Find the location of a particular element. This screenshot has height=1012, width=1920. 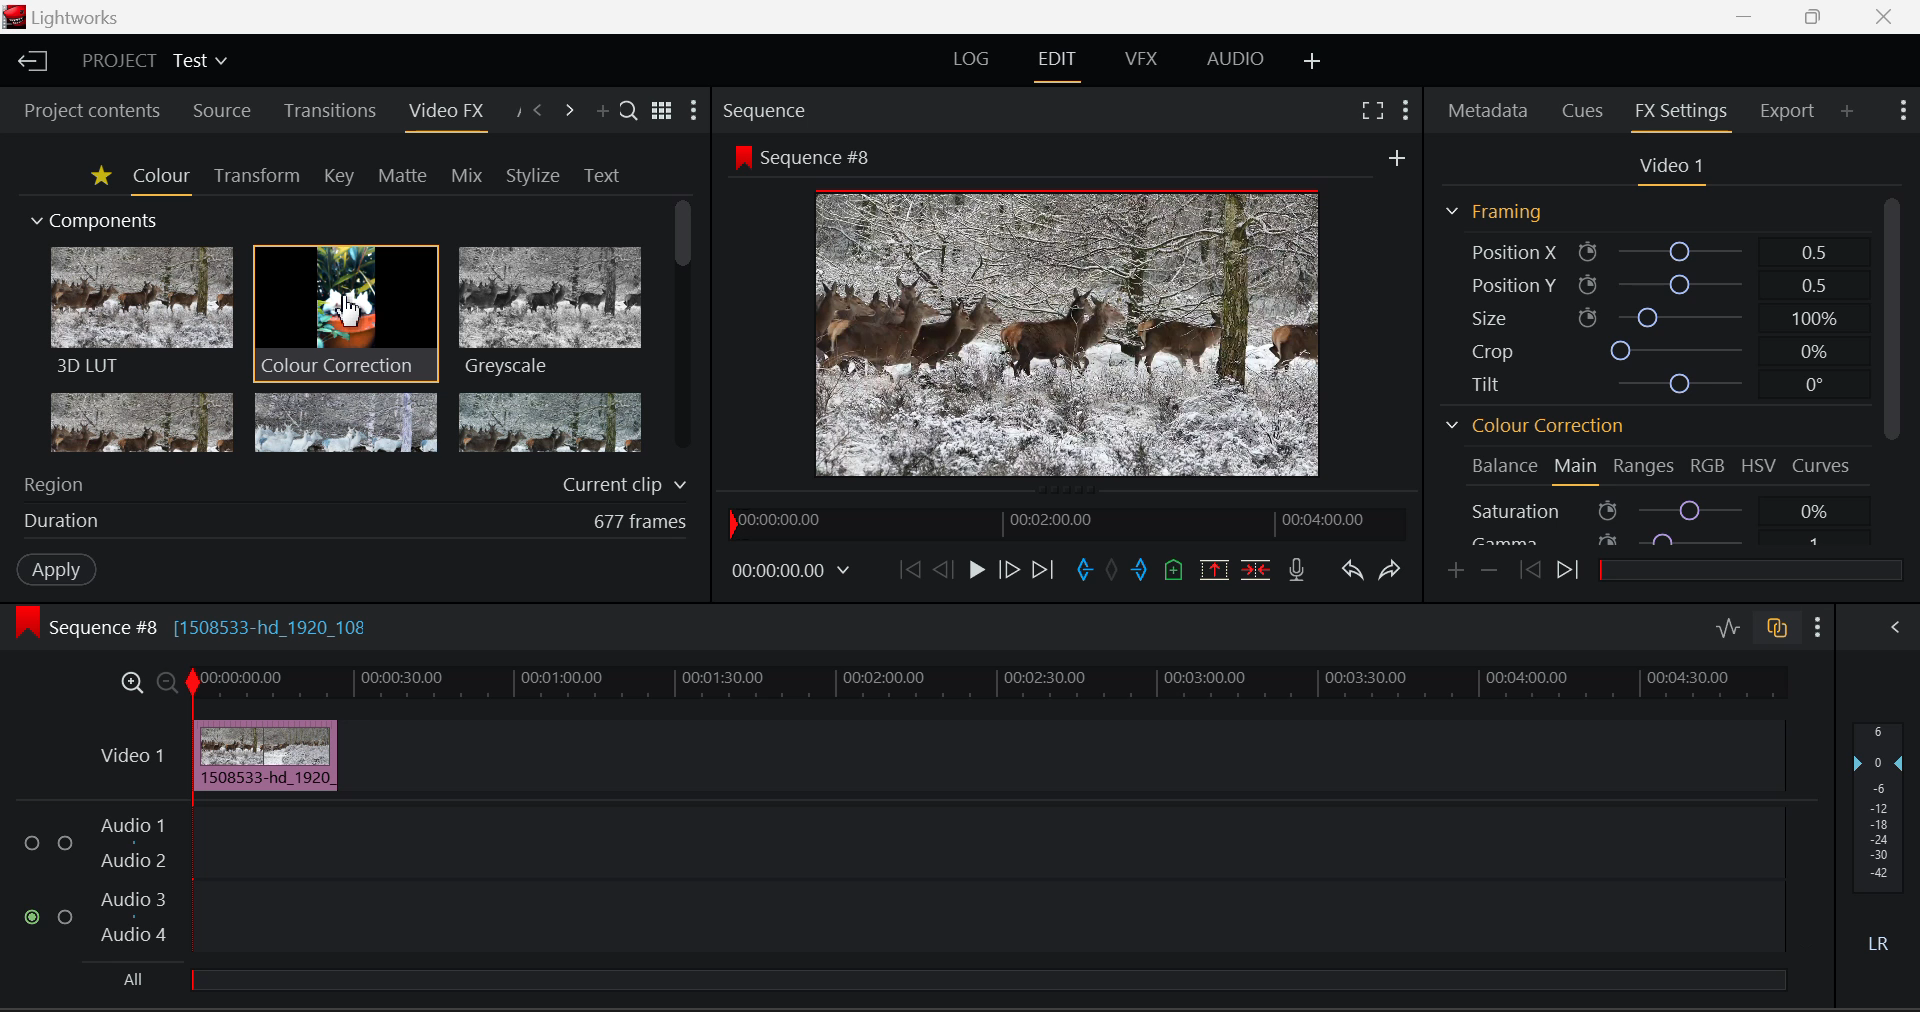

Cues is located at coordinates (1582, 111).